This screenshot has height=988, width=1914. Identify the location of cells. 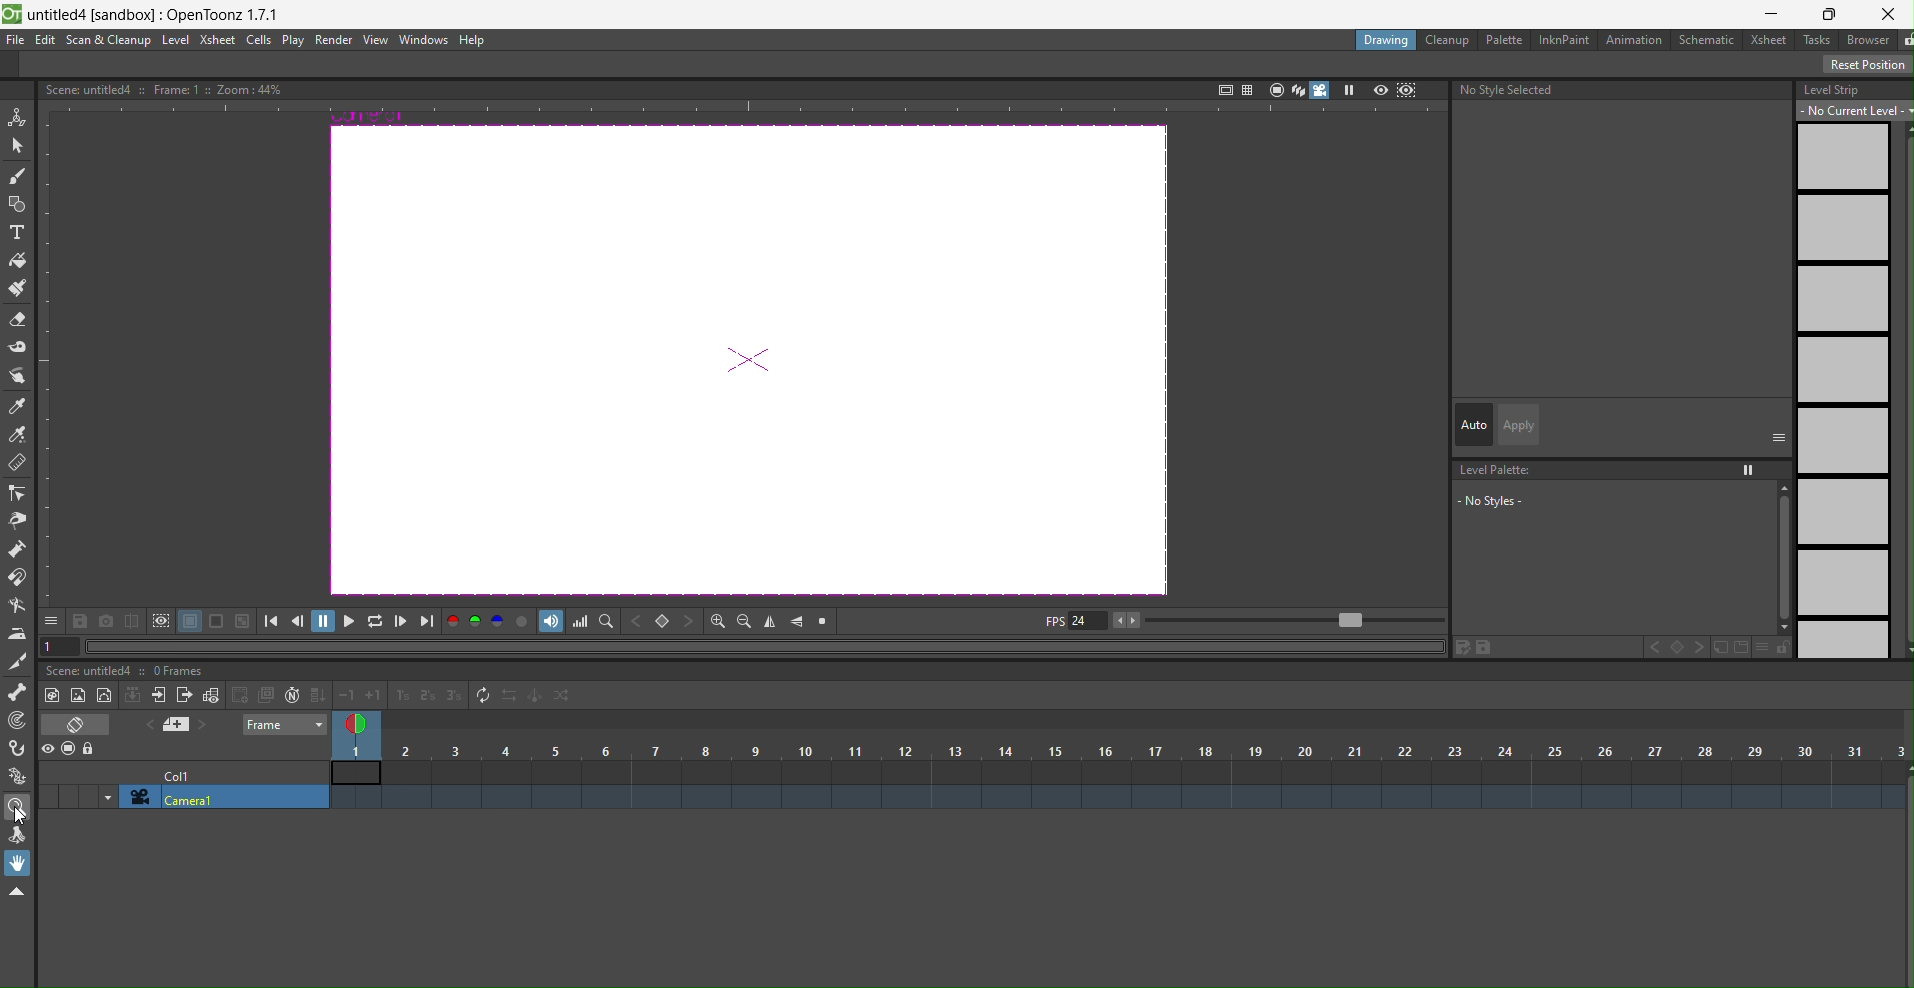
(262, 40).